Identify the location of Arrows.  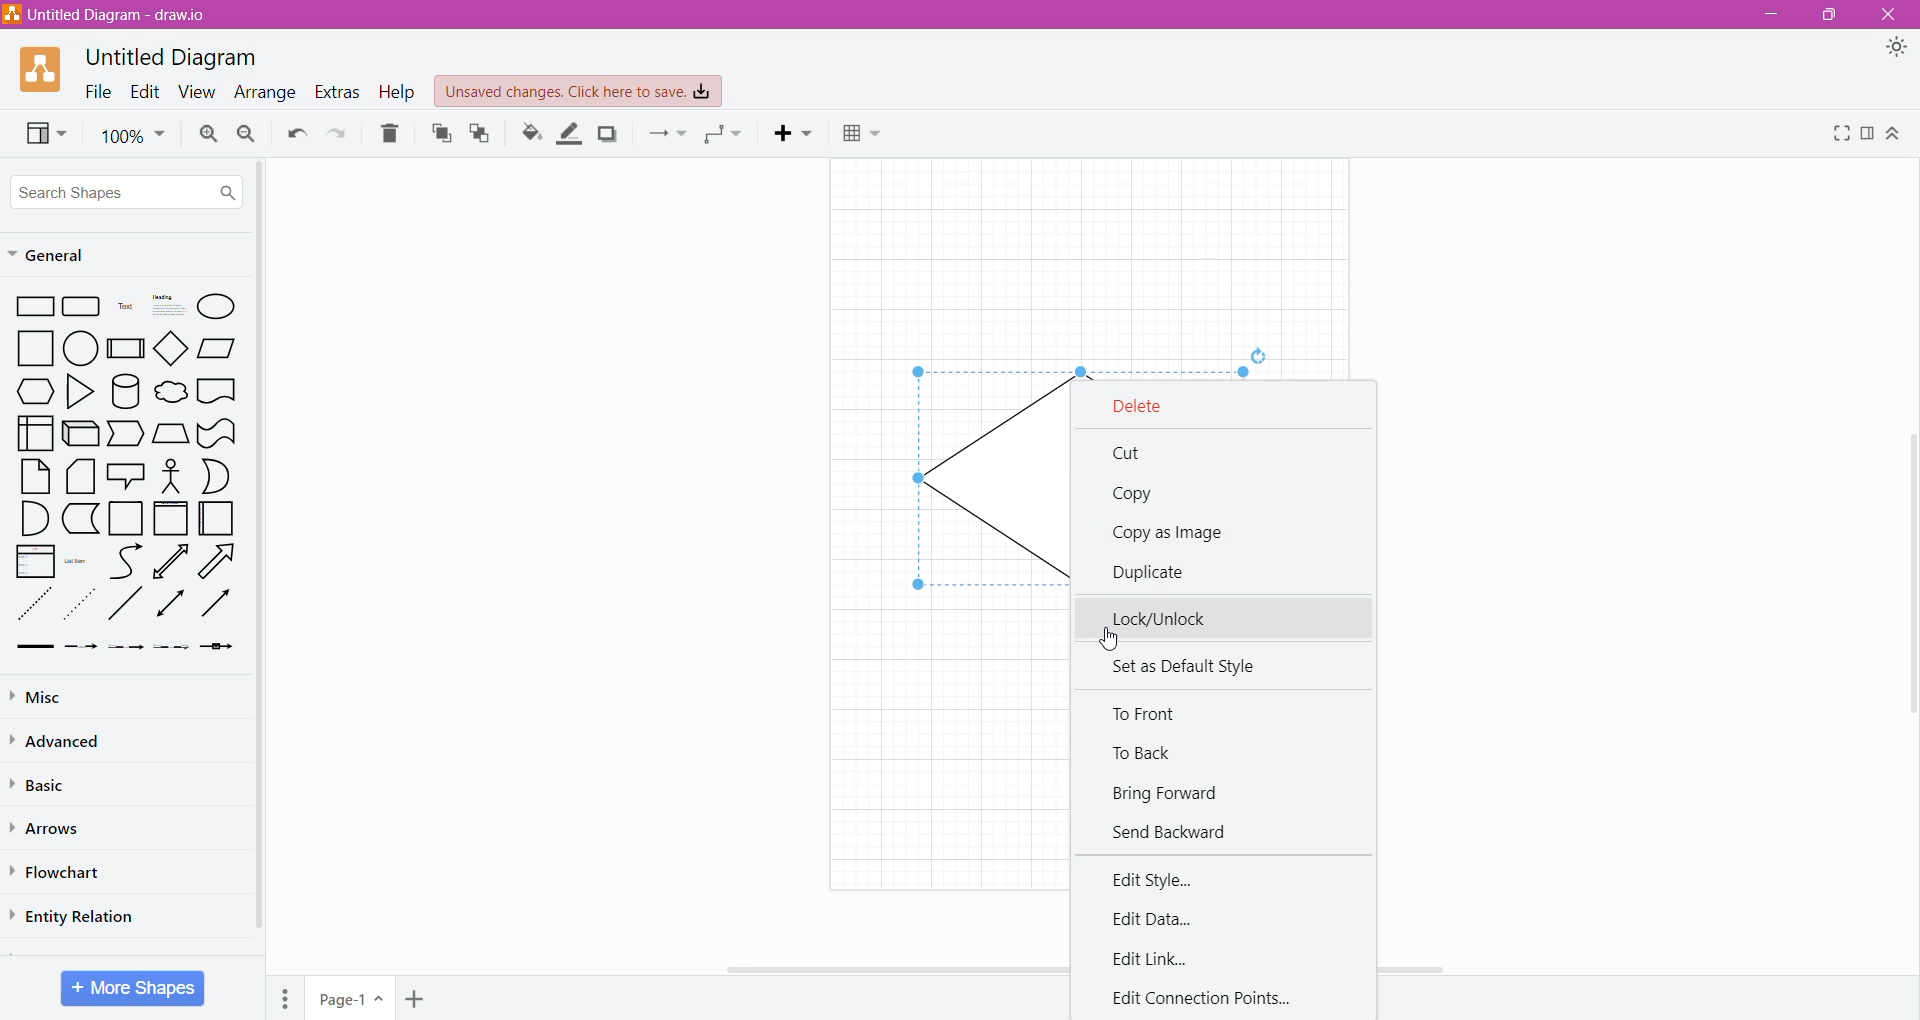
(50, 829).